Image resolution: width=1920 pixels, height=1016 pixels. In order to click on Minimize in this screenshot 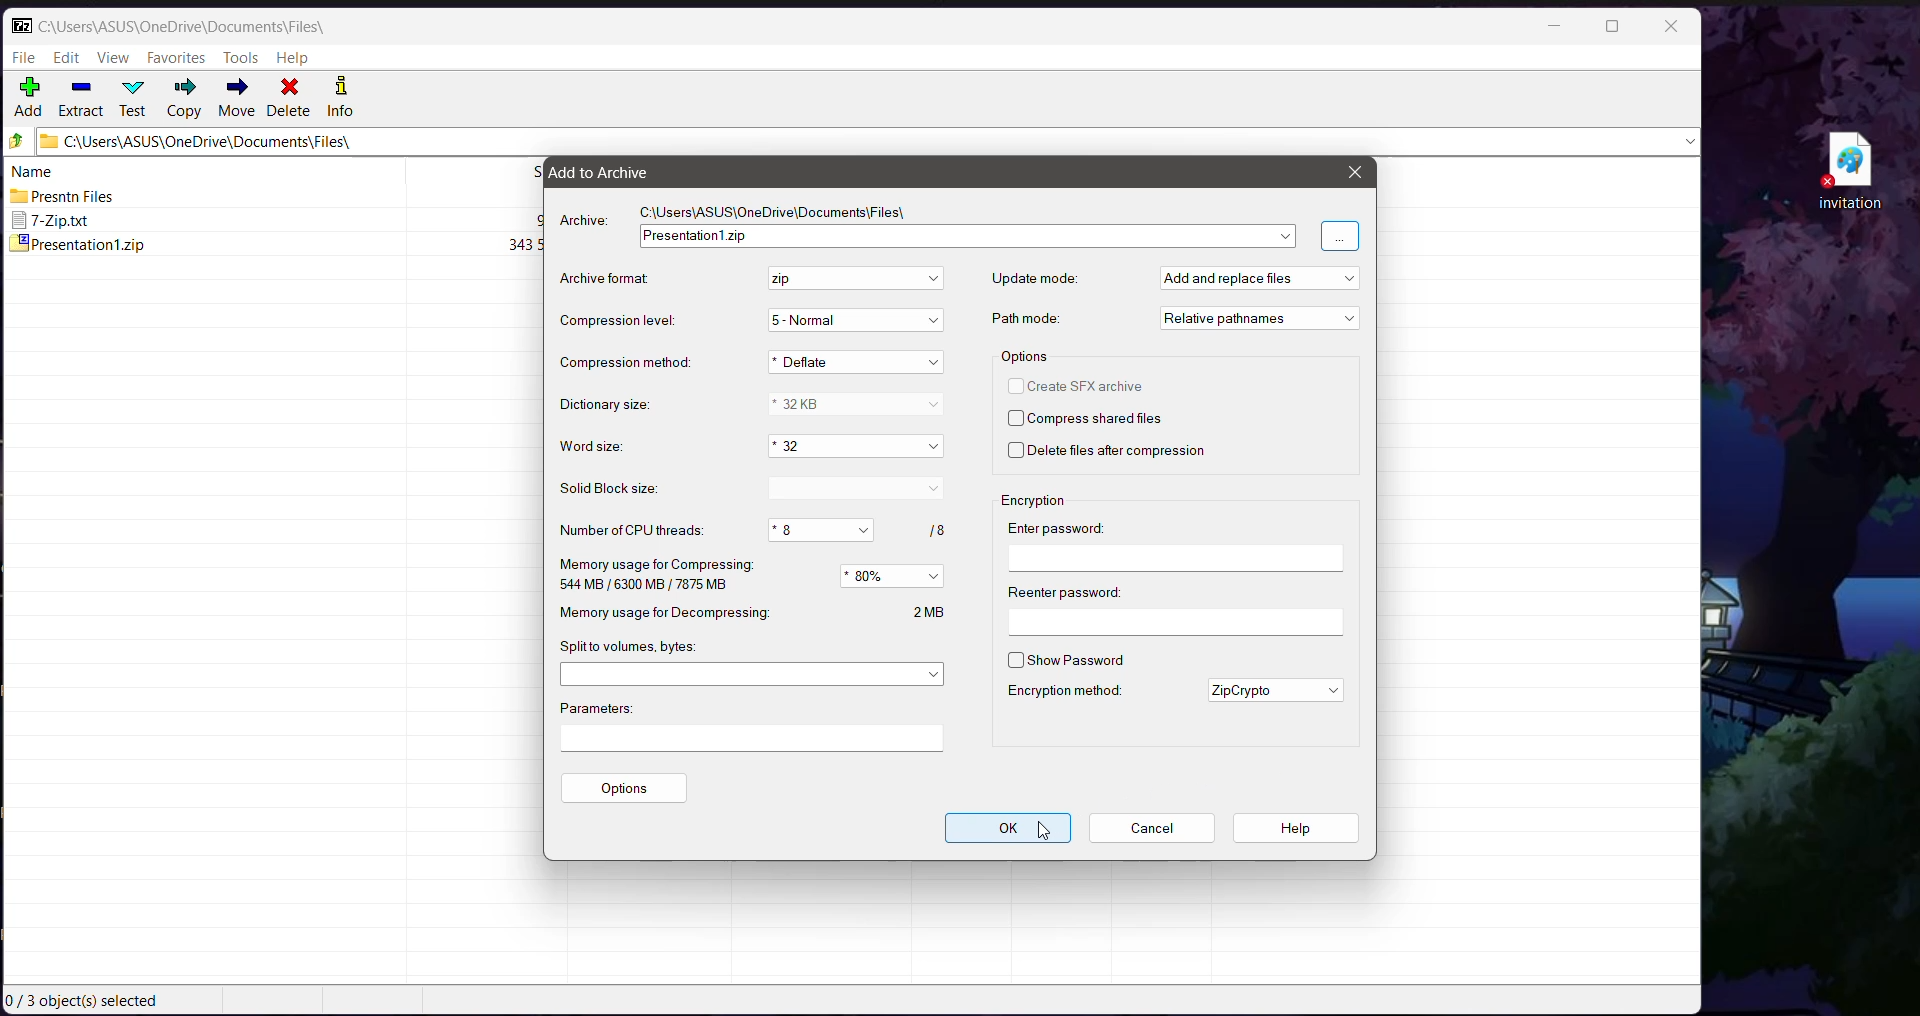, I will do `click(1557, 27)`.